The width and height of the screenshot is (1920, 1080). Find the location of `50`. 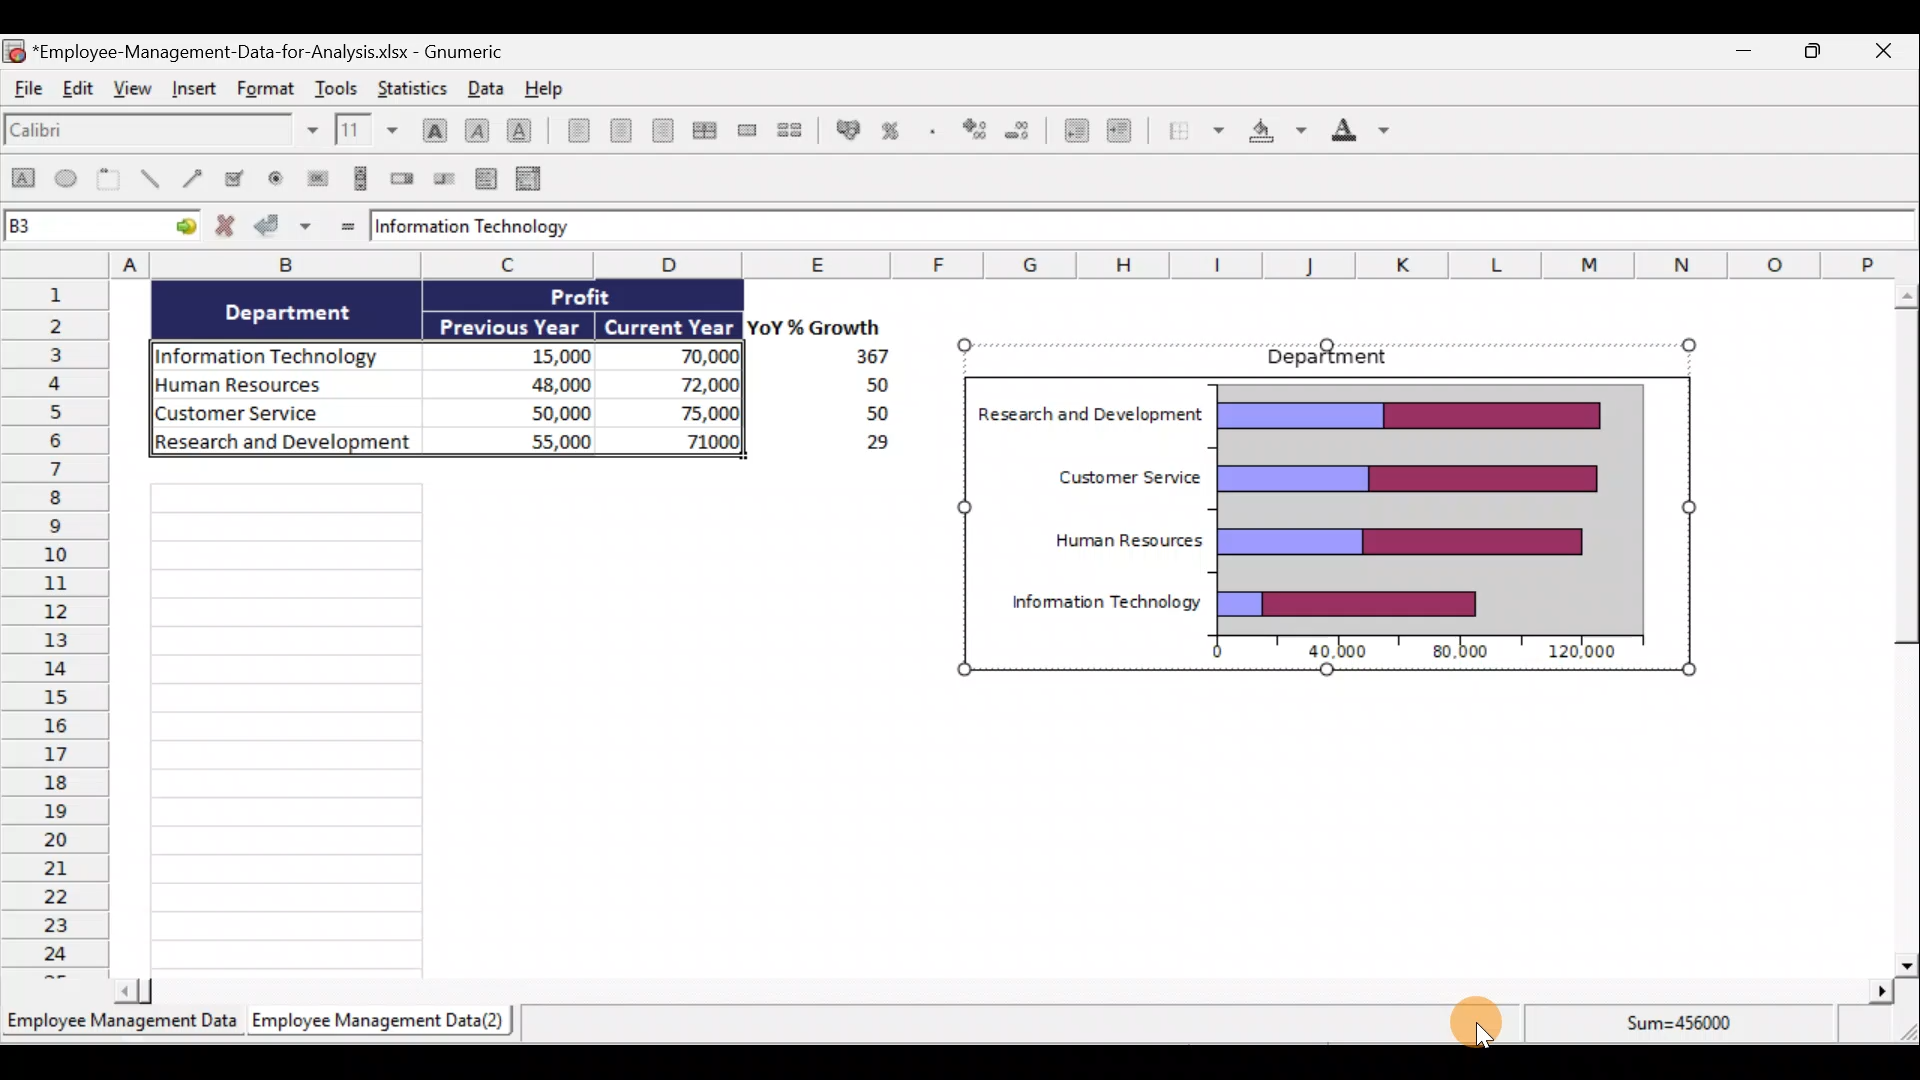

50 is located at coordinates (850, 386).